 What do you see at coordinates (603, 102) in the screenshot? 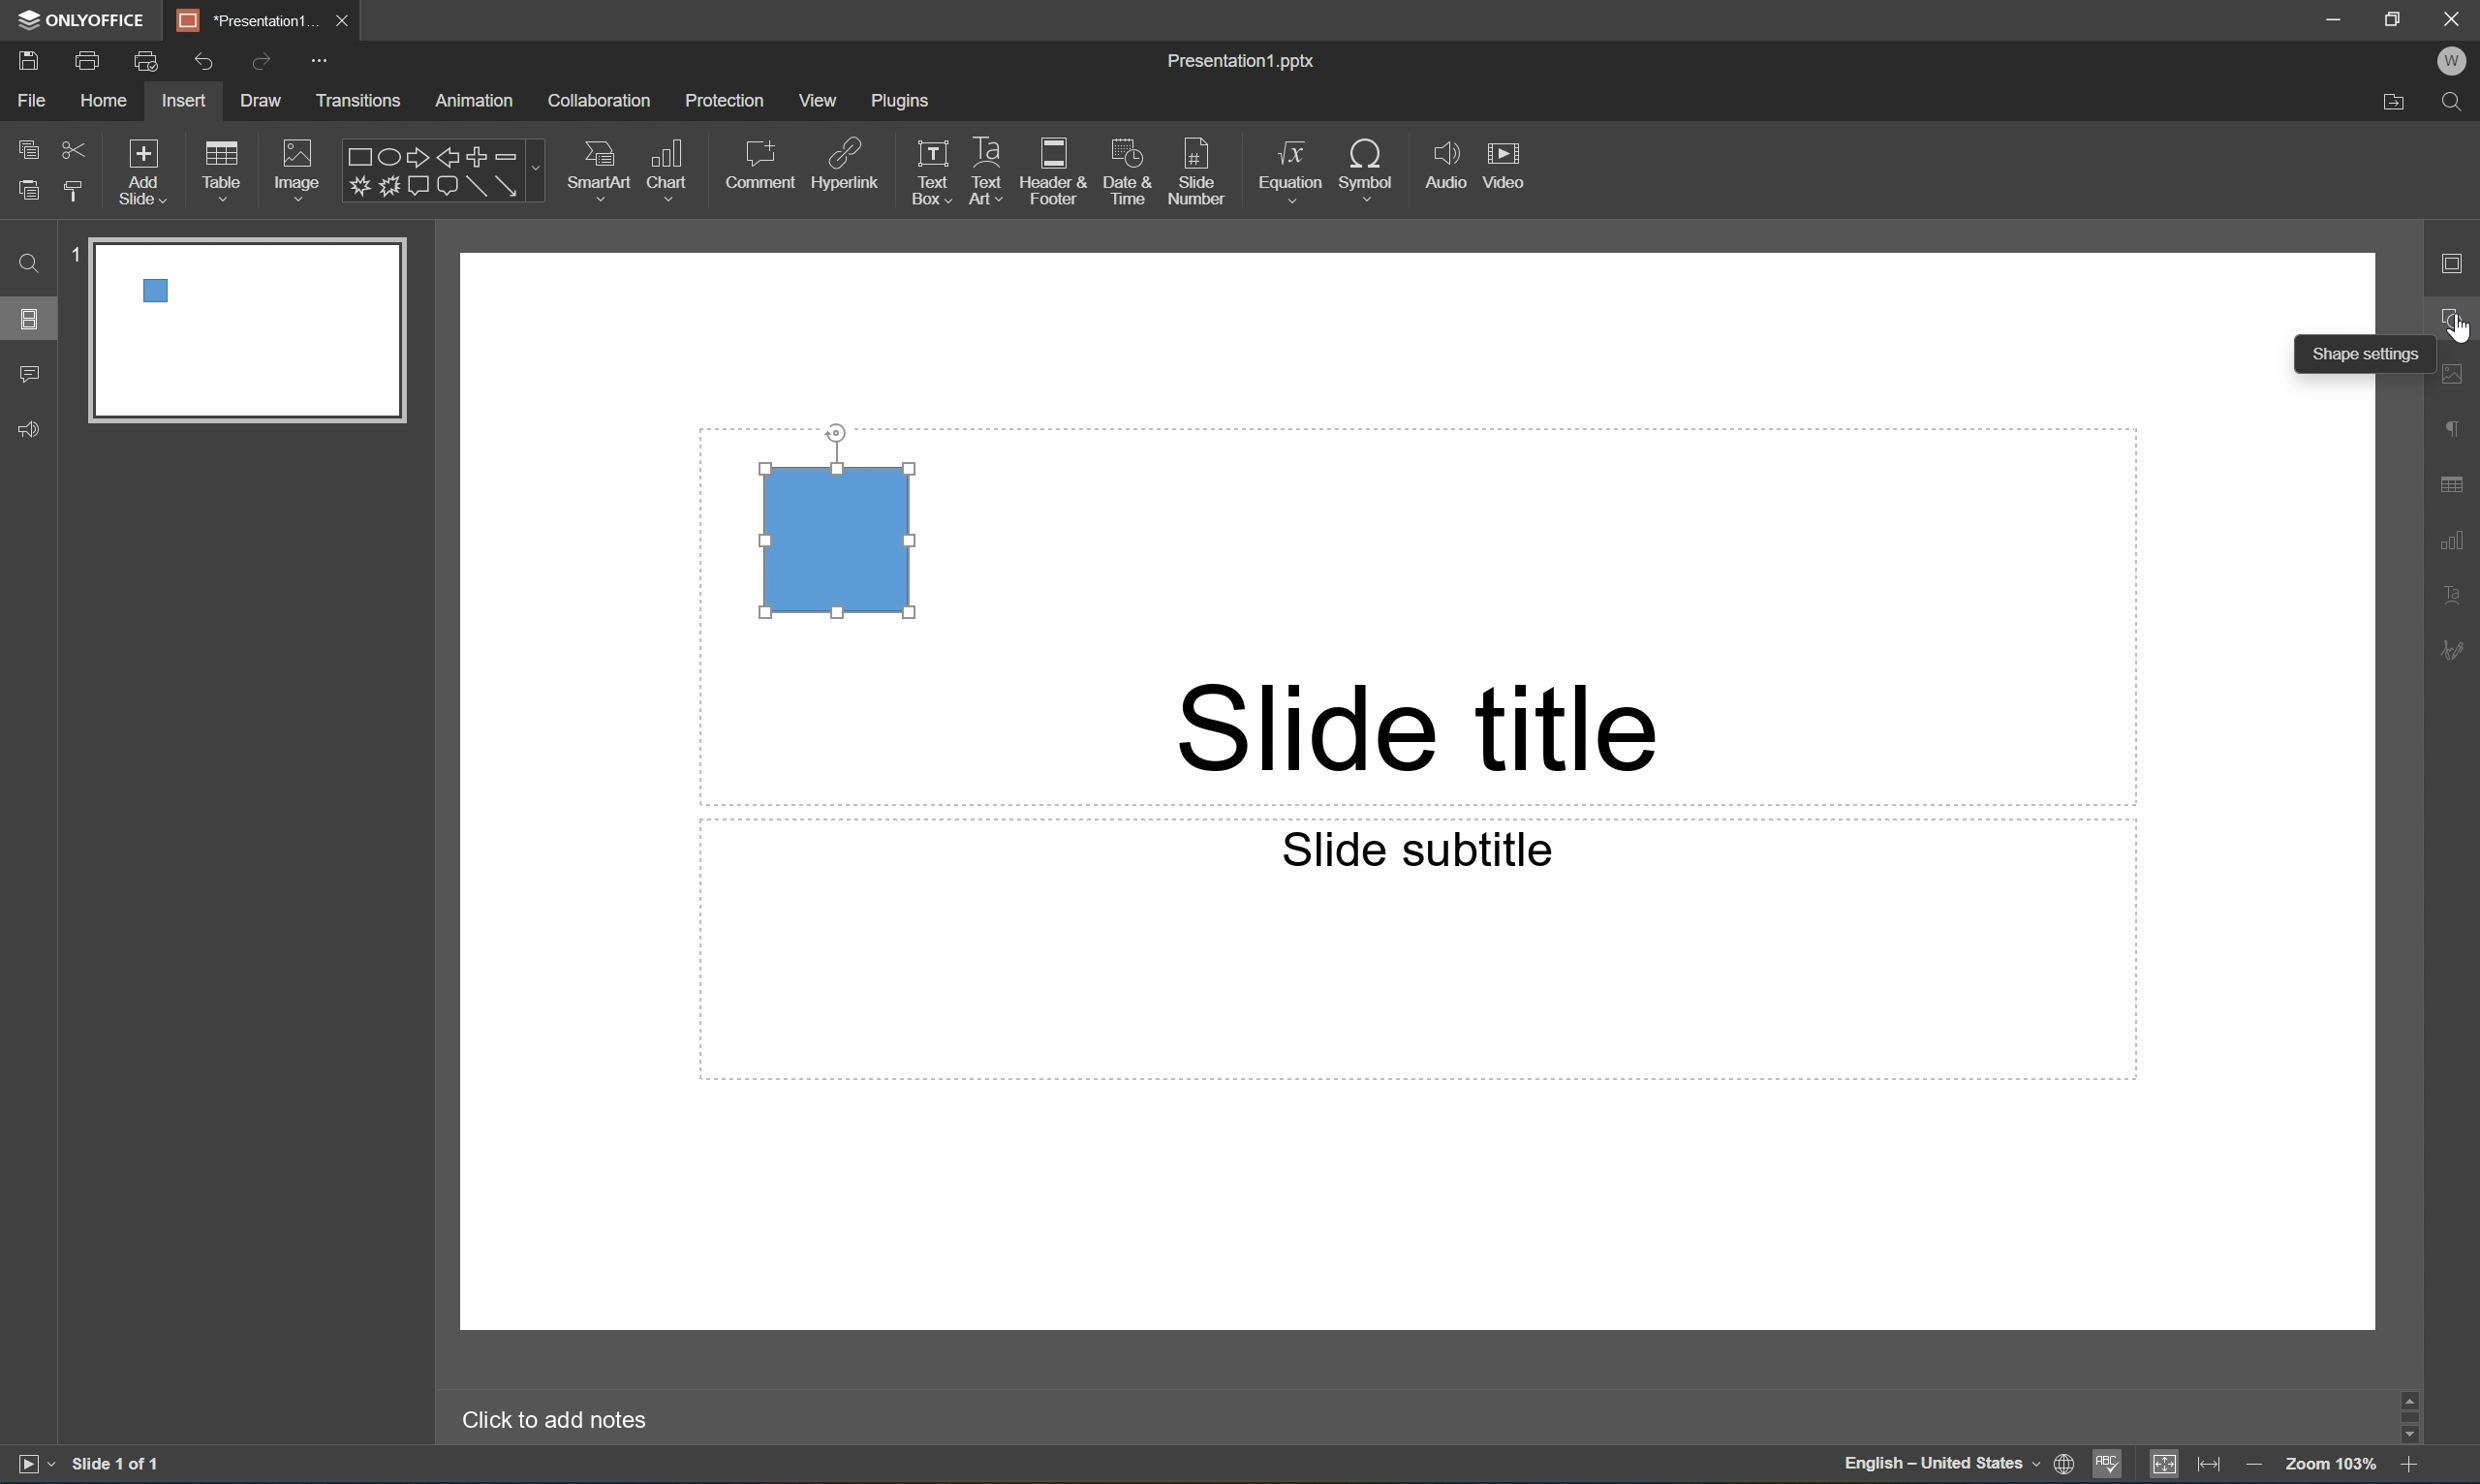
I see `Collaboration` at bounding box center [603, 102].